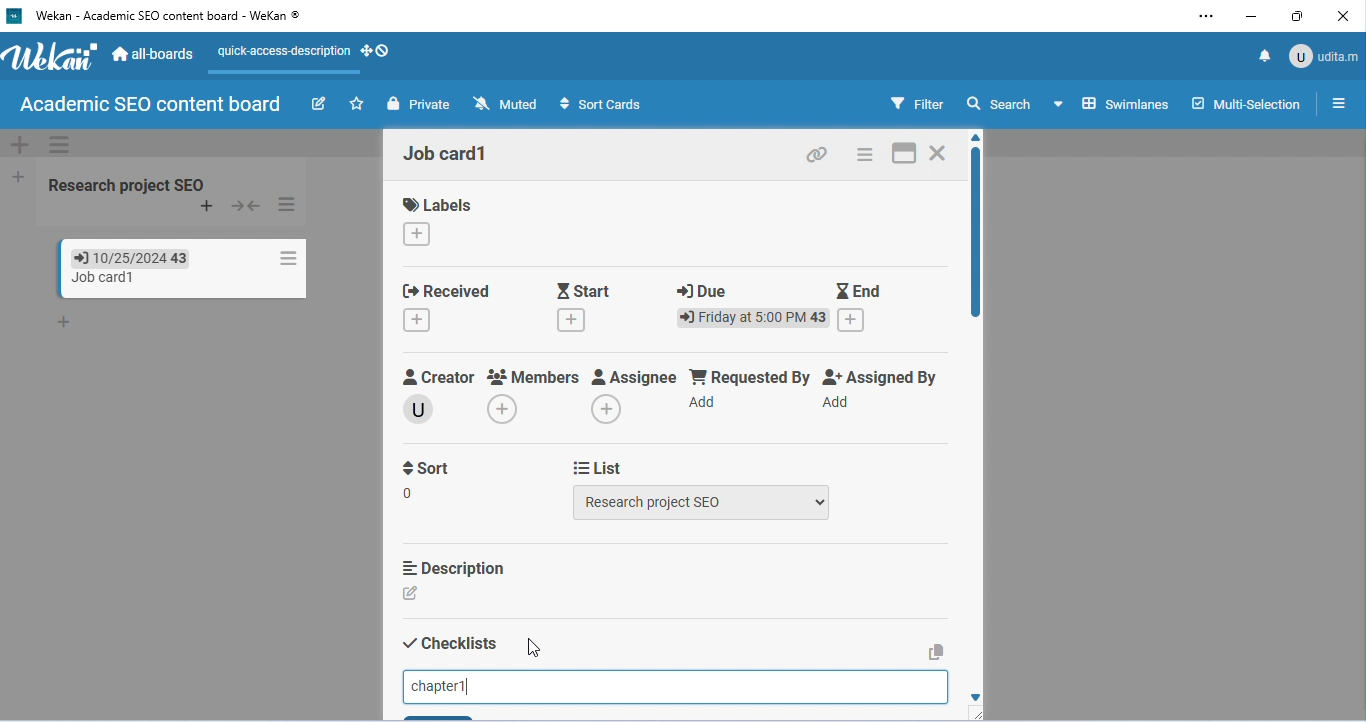 The height and width of the screenshot is (722, 1366). Describe the element at coordinates (904, 154) in the screenshot. I see `maximize card` at that location.